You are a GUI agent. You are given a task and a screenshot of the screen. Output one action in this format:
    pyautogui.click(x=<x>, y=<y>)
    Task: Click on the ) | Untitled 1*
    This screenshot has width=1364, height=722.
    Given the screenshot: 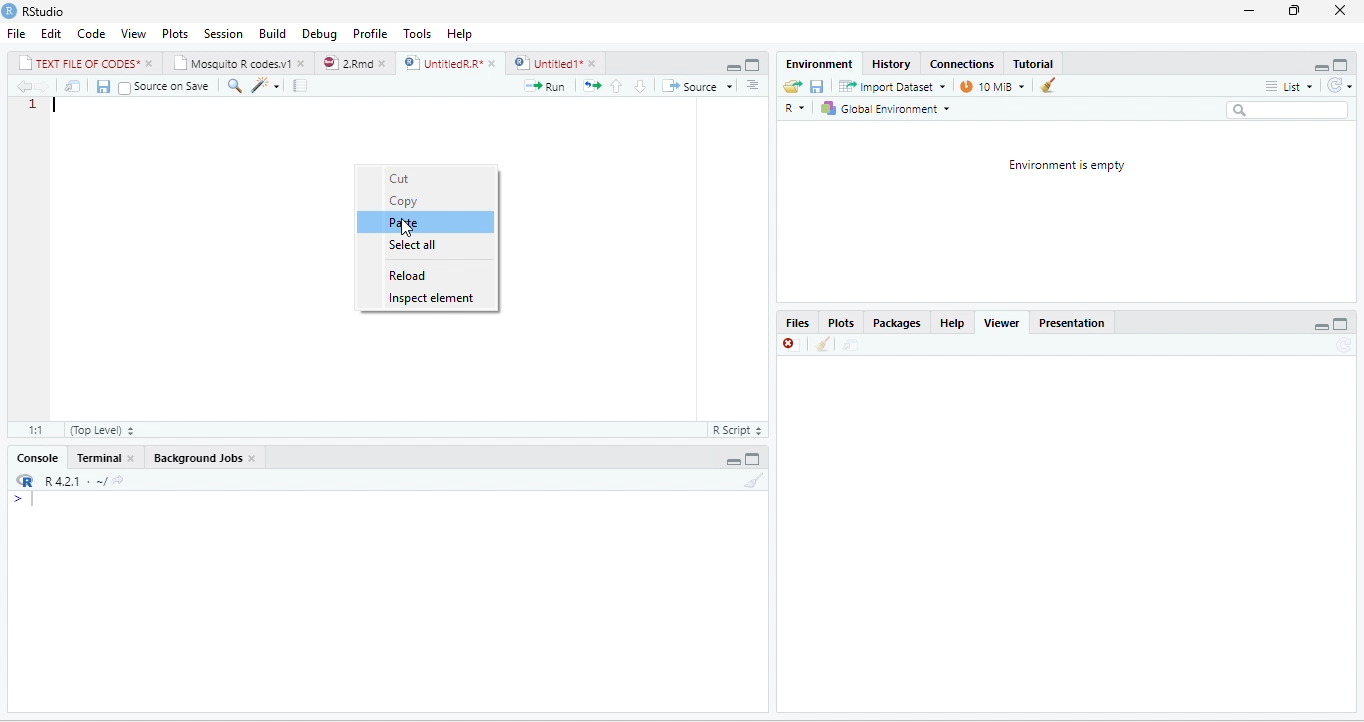 What is the action you would take?
    pyautogui.click(x=547, y=63)
    